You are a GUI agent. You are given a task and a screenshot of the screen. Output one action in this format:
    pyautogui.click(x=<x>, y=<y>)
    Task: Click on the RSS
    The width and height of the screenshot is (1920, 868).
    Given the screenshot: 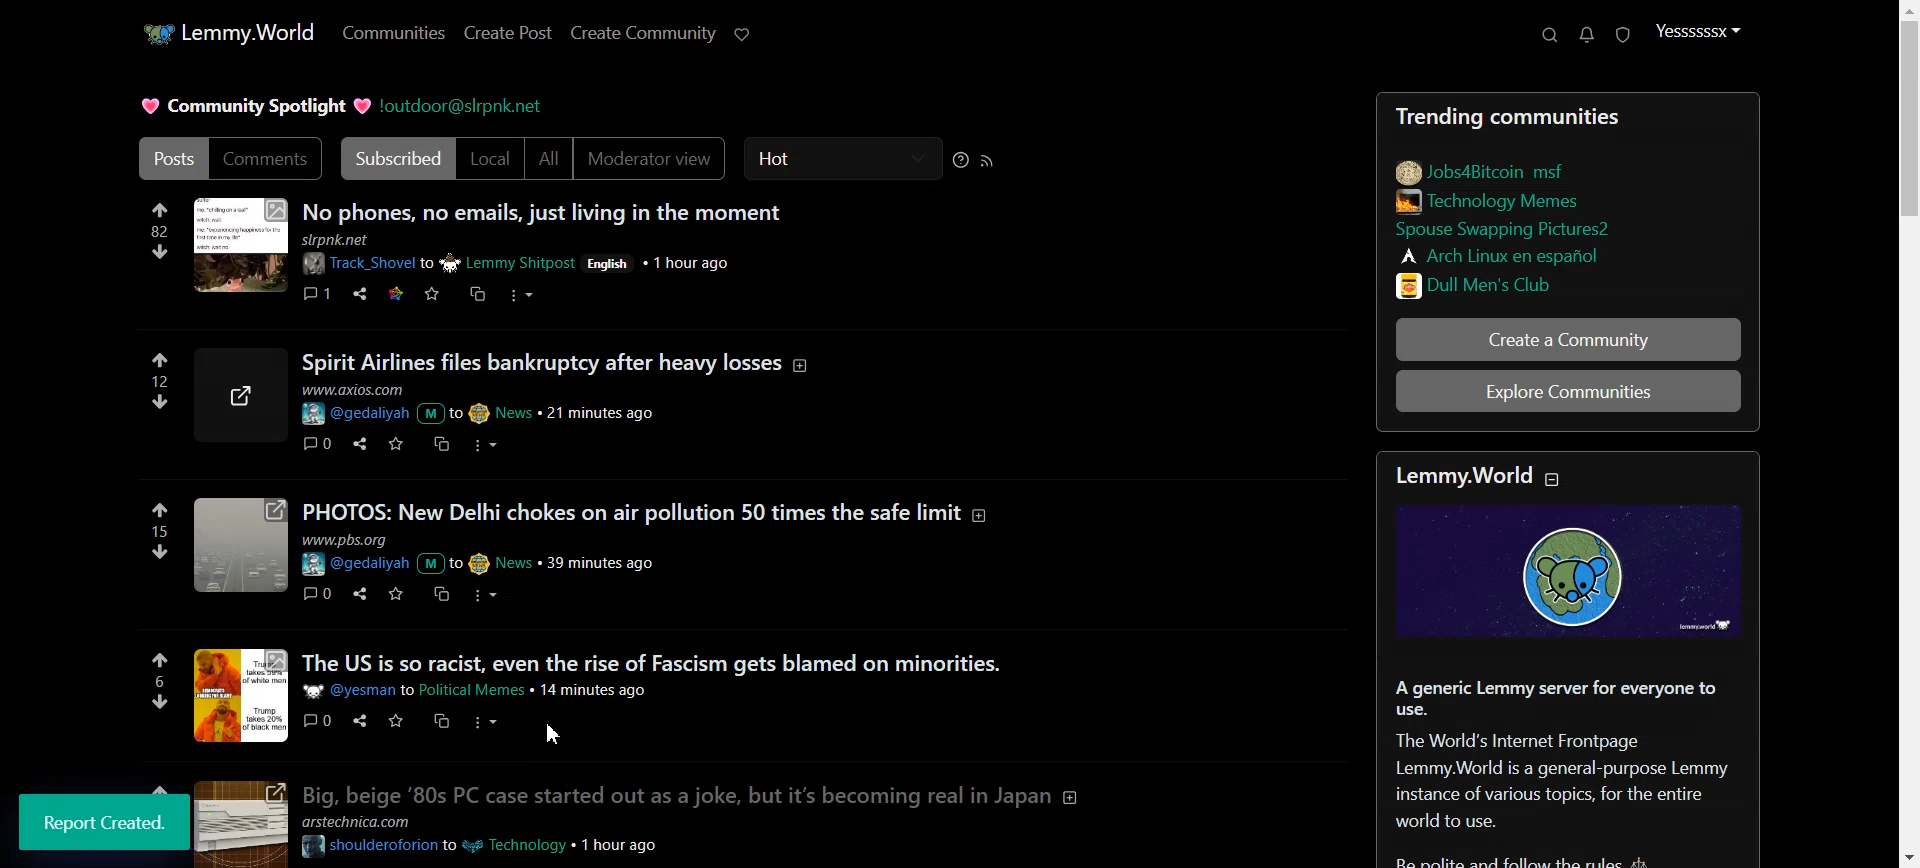 What is the action you would take?
    pyautogui.click(x=988, y=160)
    